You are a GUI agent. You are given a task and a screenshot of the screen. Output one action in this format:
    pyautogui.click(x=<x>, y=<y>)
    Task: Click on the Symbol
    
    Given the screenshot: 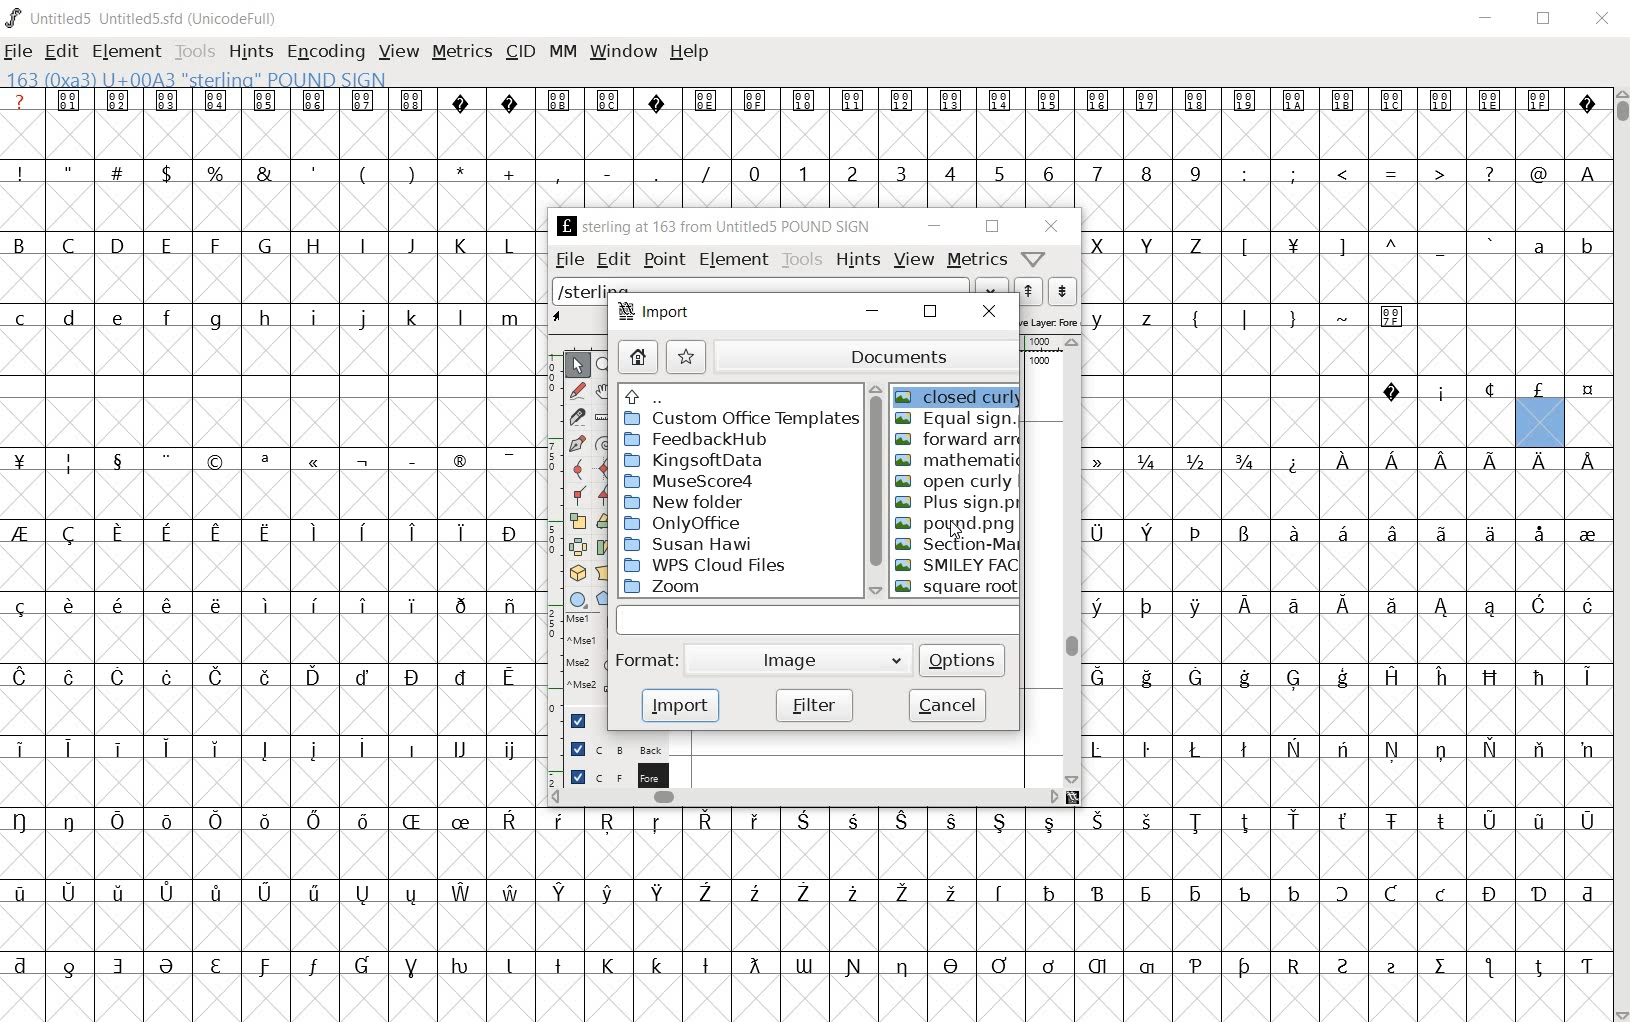 What is the action you would take?
    pyautogui.click(x=563, y=821)
    